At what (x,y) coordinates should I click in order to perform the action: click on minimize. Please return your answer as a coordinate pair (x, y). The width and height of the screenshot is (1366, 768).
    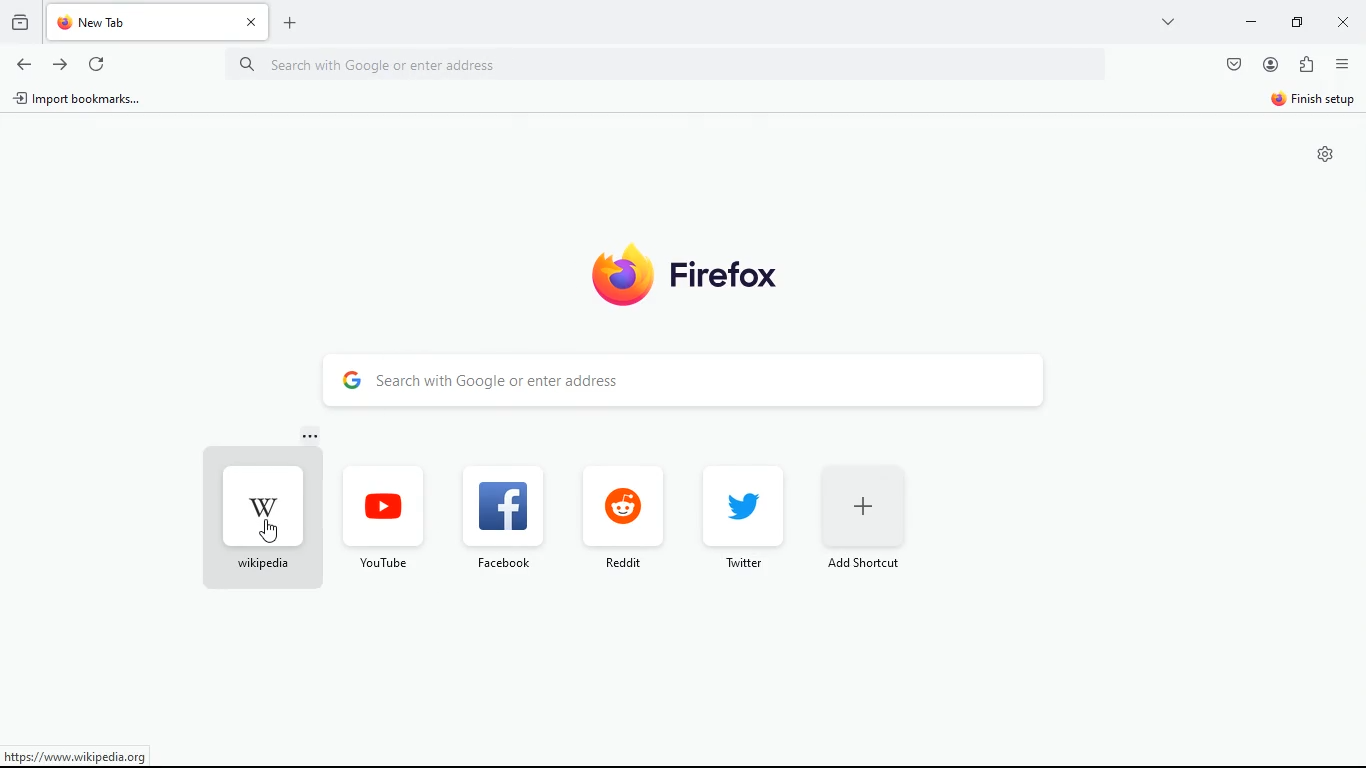
    Looking at the image, I should click on (1247, 22).